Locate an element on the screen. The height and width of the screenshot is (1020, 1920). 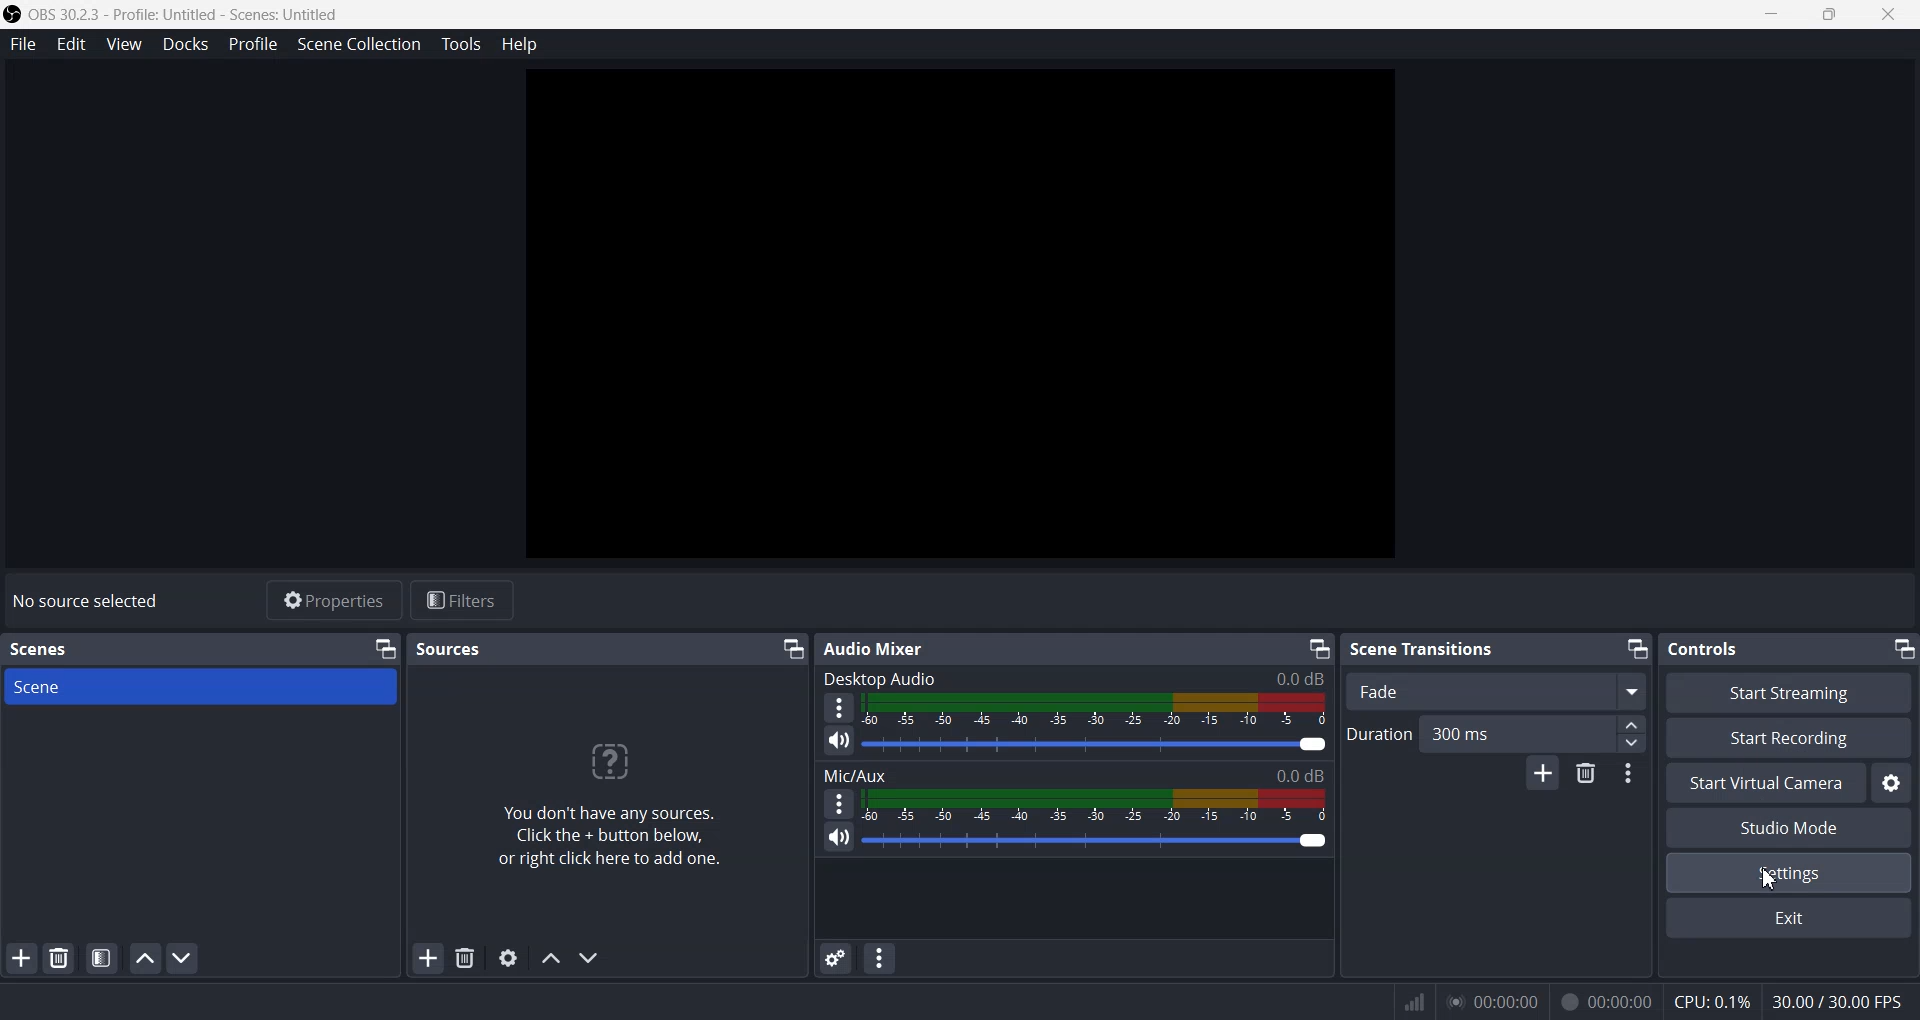
Audio Mixer menu is located at coordinates (879, 959).